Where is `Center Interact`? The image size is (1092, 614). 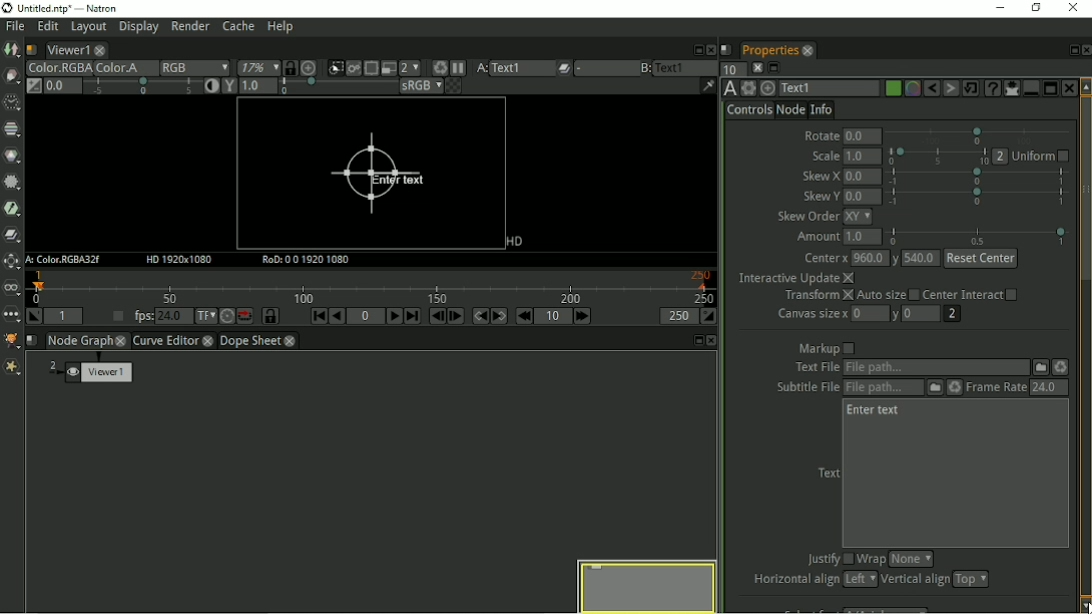 Center Interact is located at coordinates (971, 294).